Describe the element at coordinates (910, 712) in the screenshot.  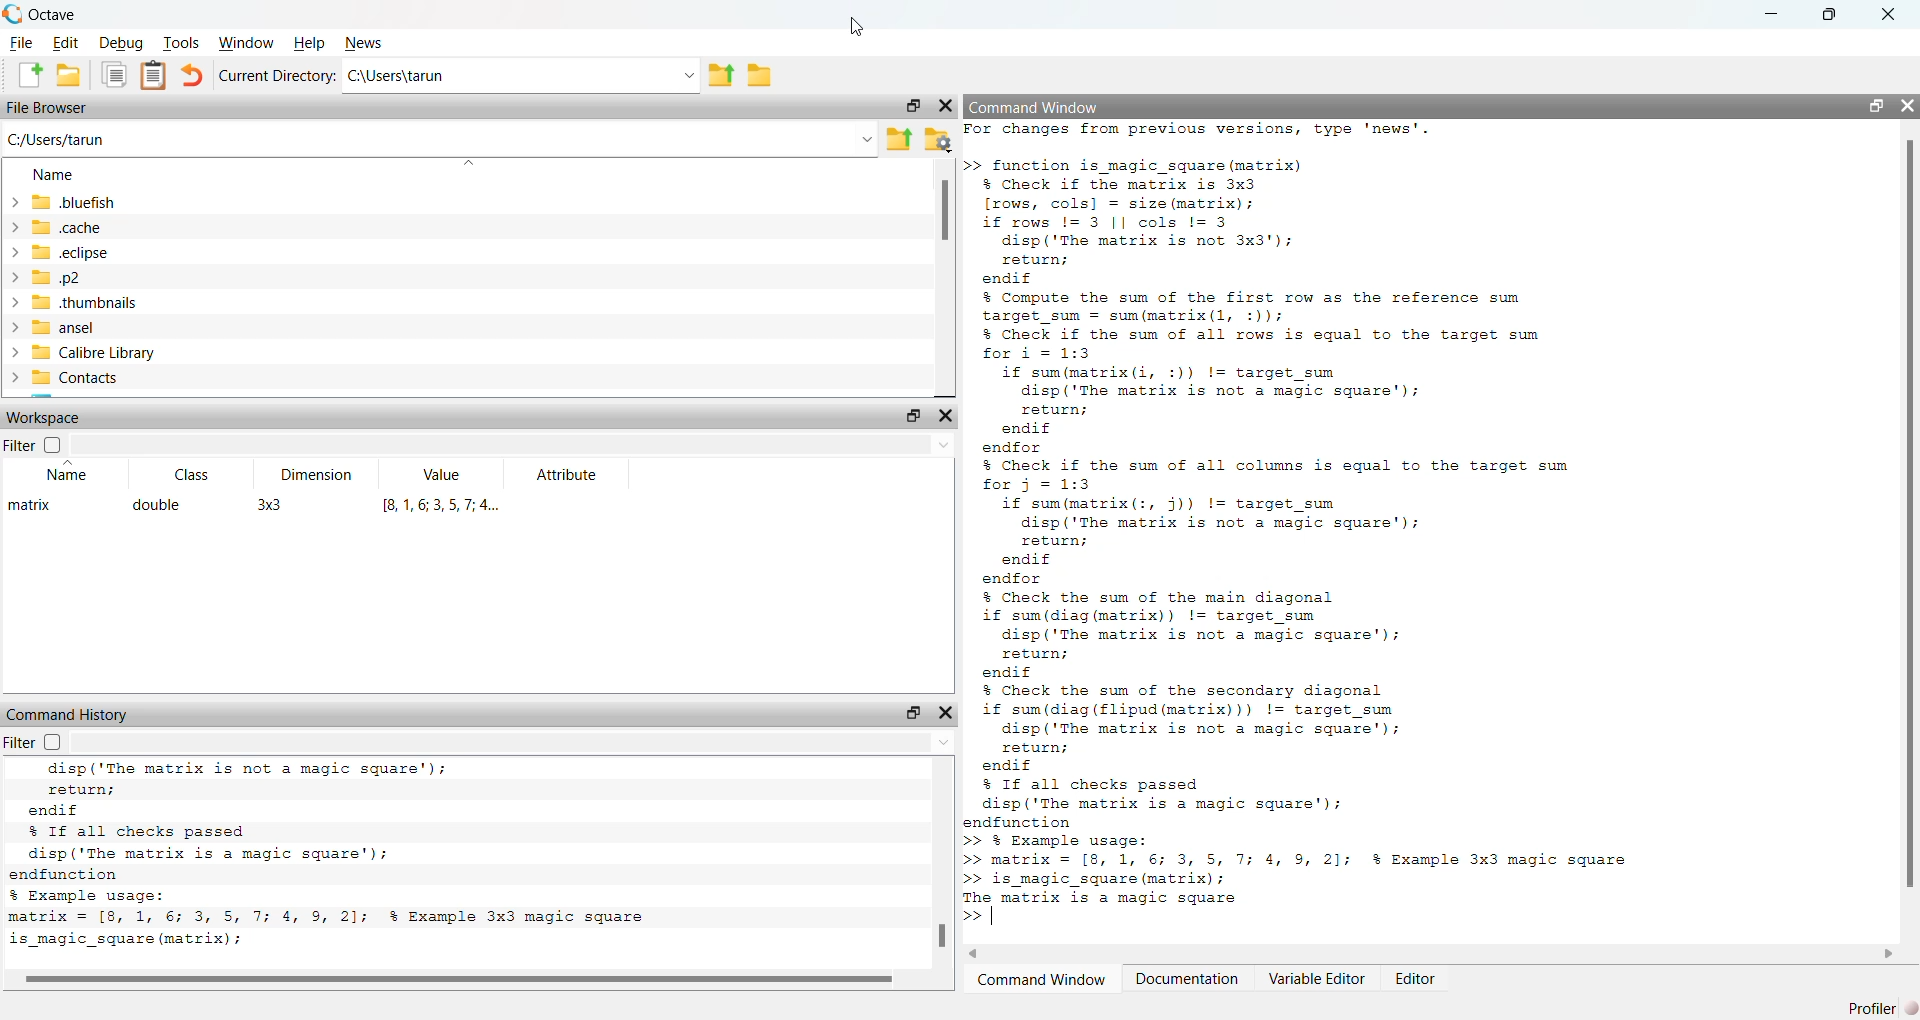
I see `maximize` at that location.